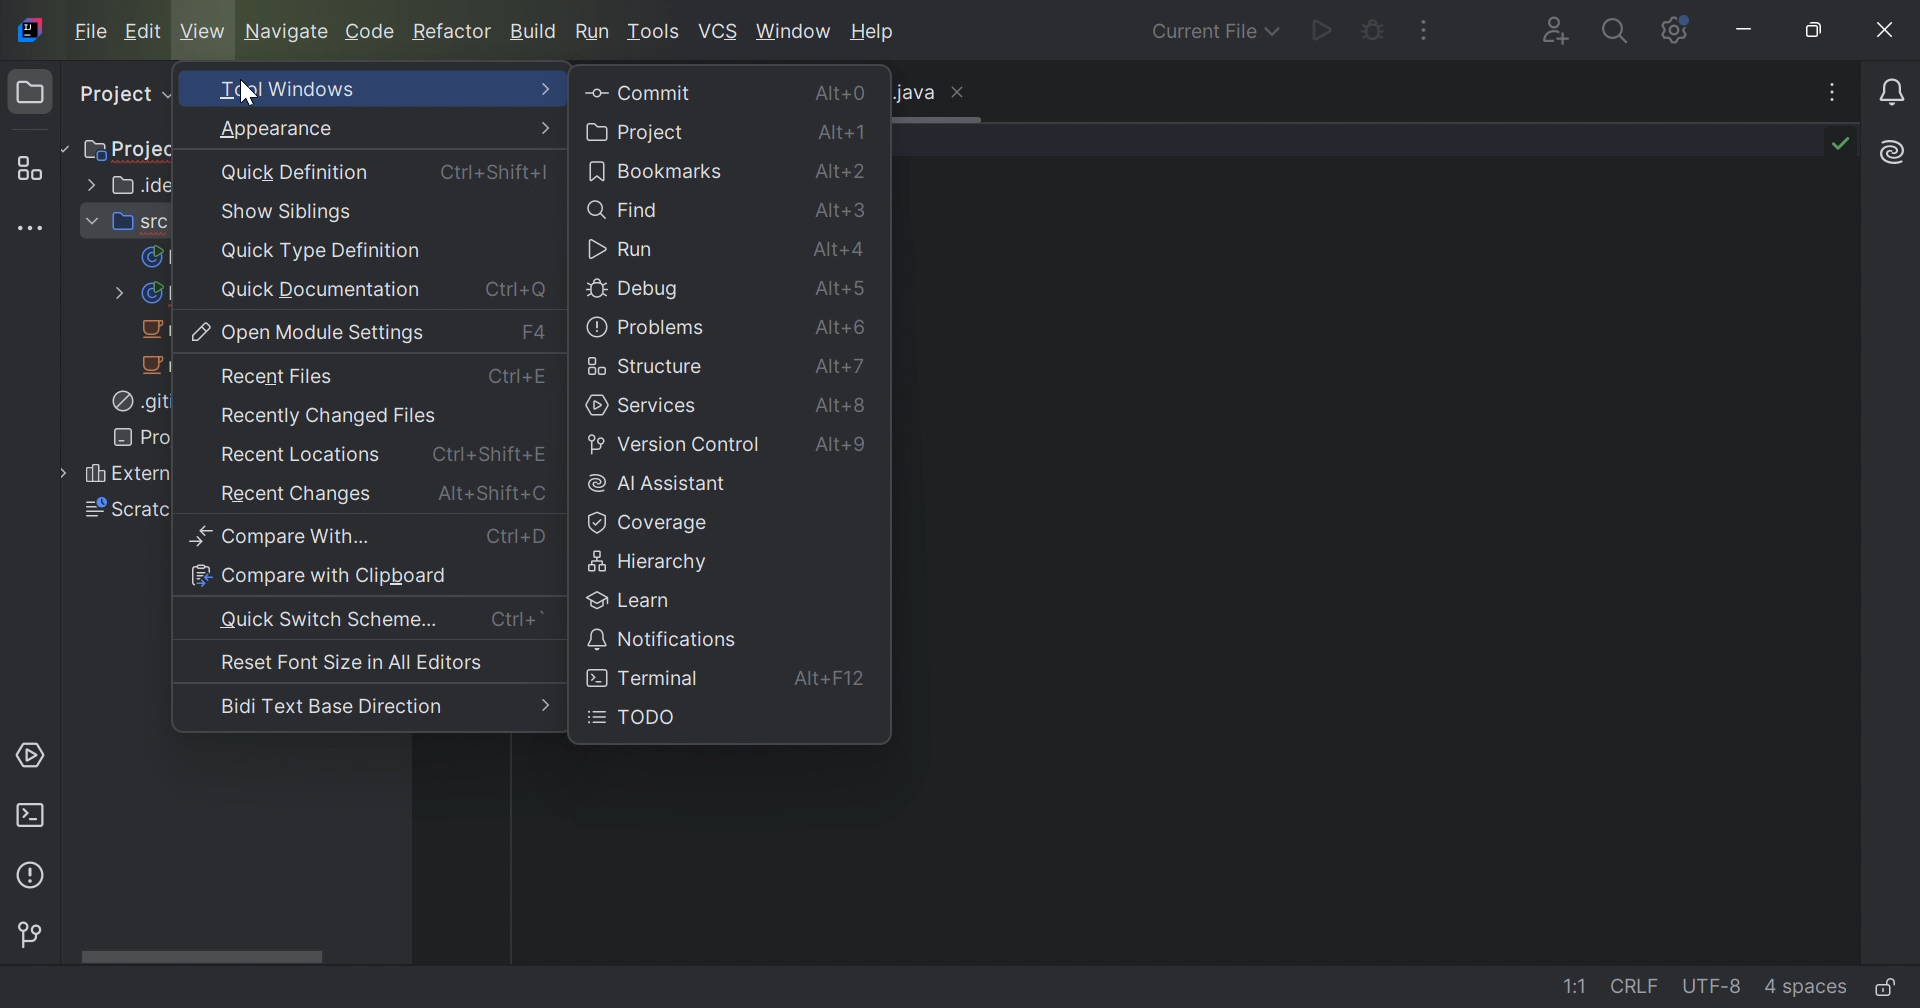  Describe the element at coordinates (118, 511) in the screenshot. I see `Scratches and Consoles` at that location.